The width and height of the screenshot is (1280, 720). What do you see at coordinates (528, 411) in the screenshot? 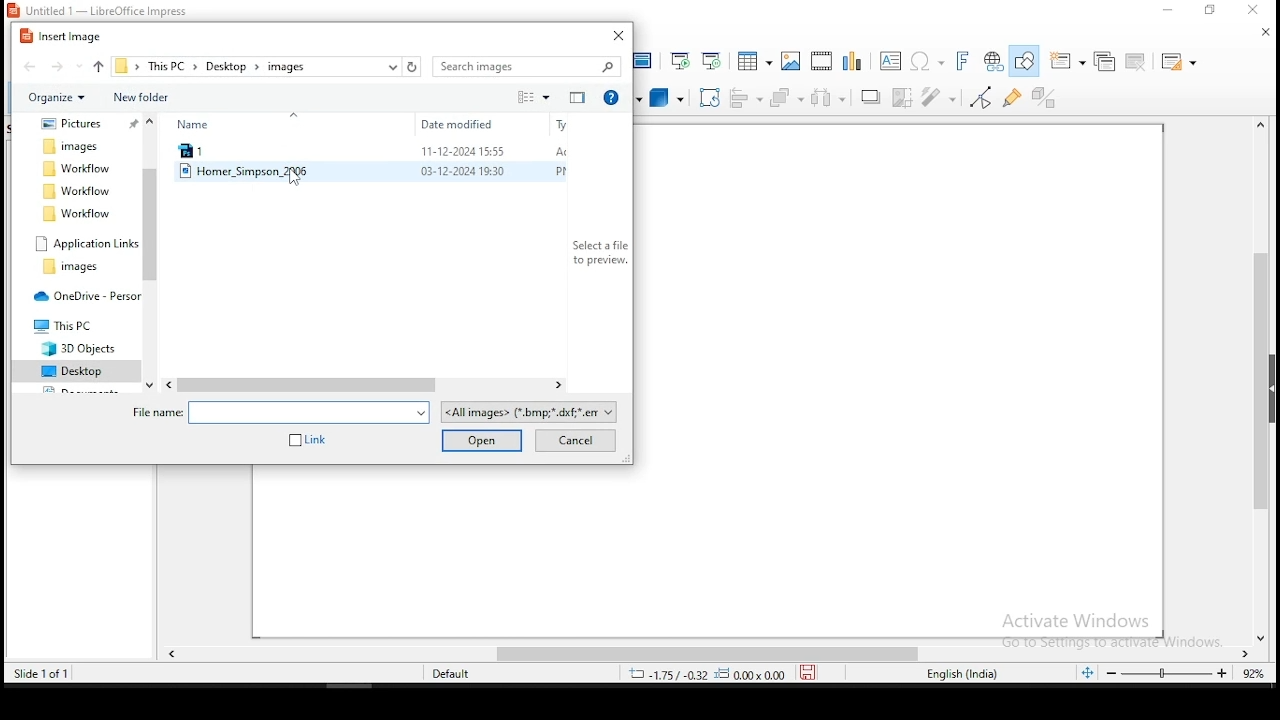
I see `file type` at bounding box center [528, 411].